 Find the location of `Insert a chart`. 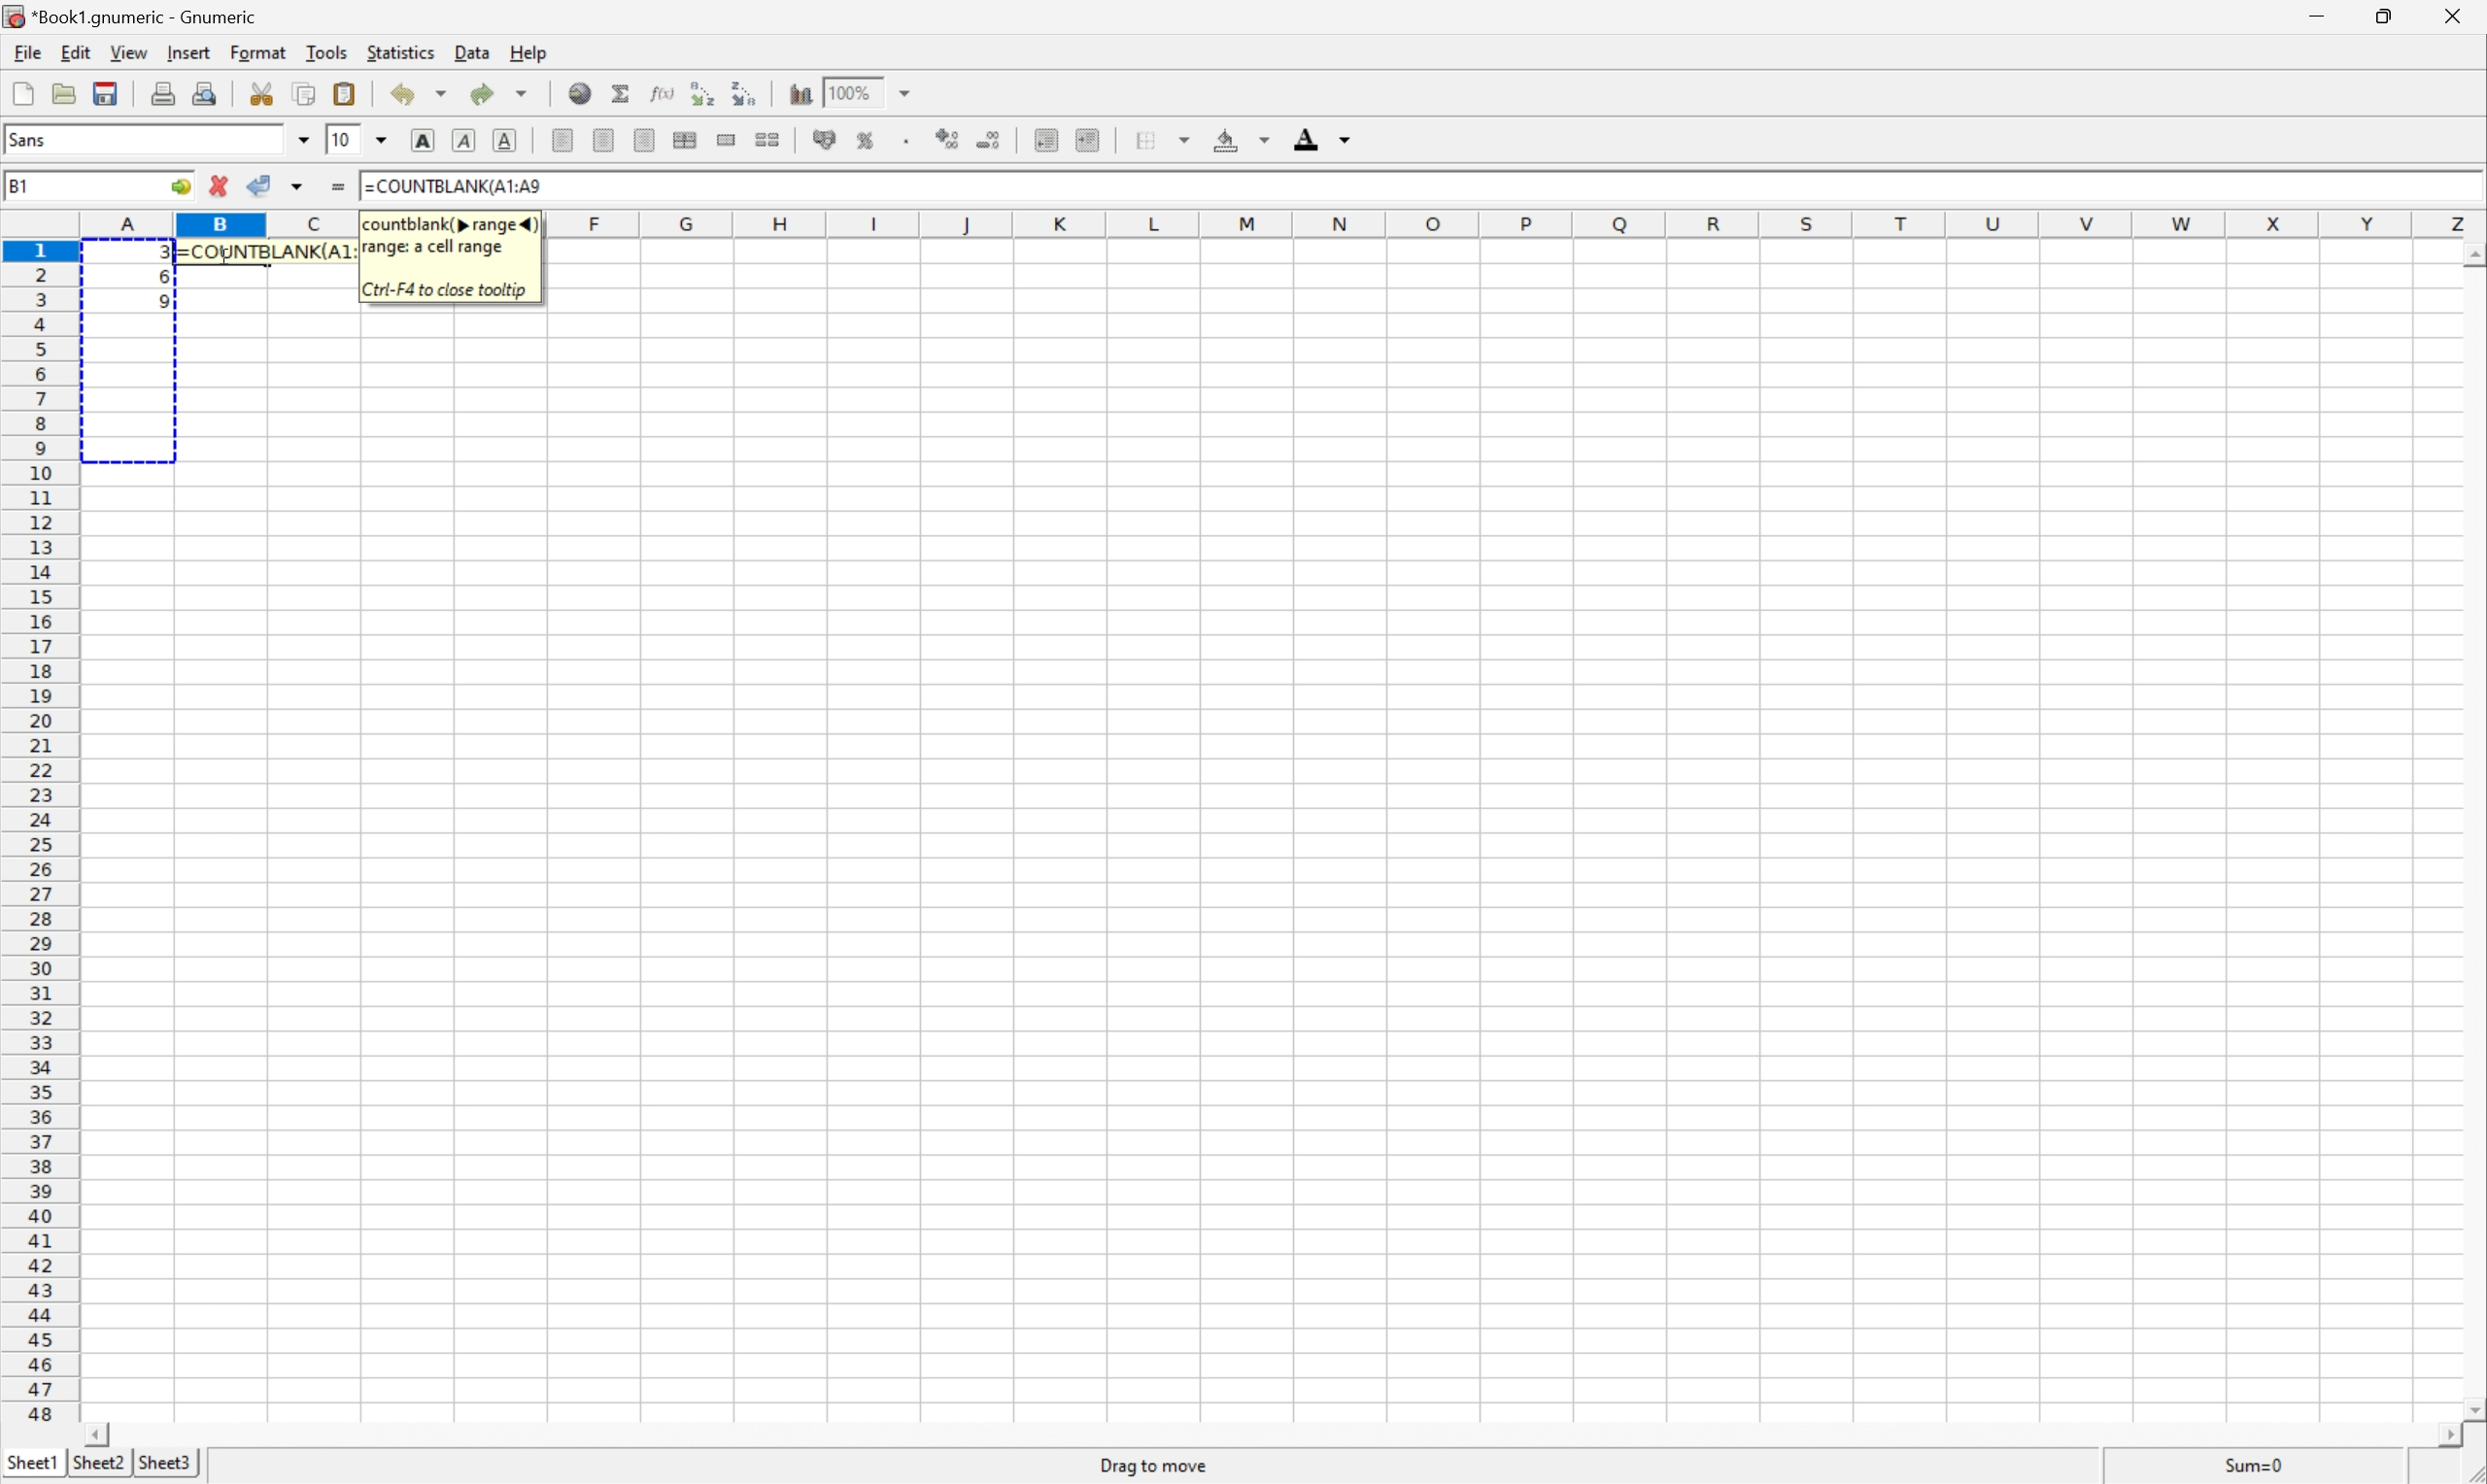

Insert a chart is located at coordinates (802, 94).